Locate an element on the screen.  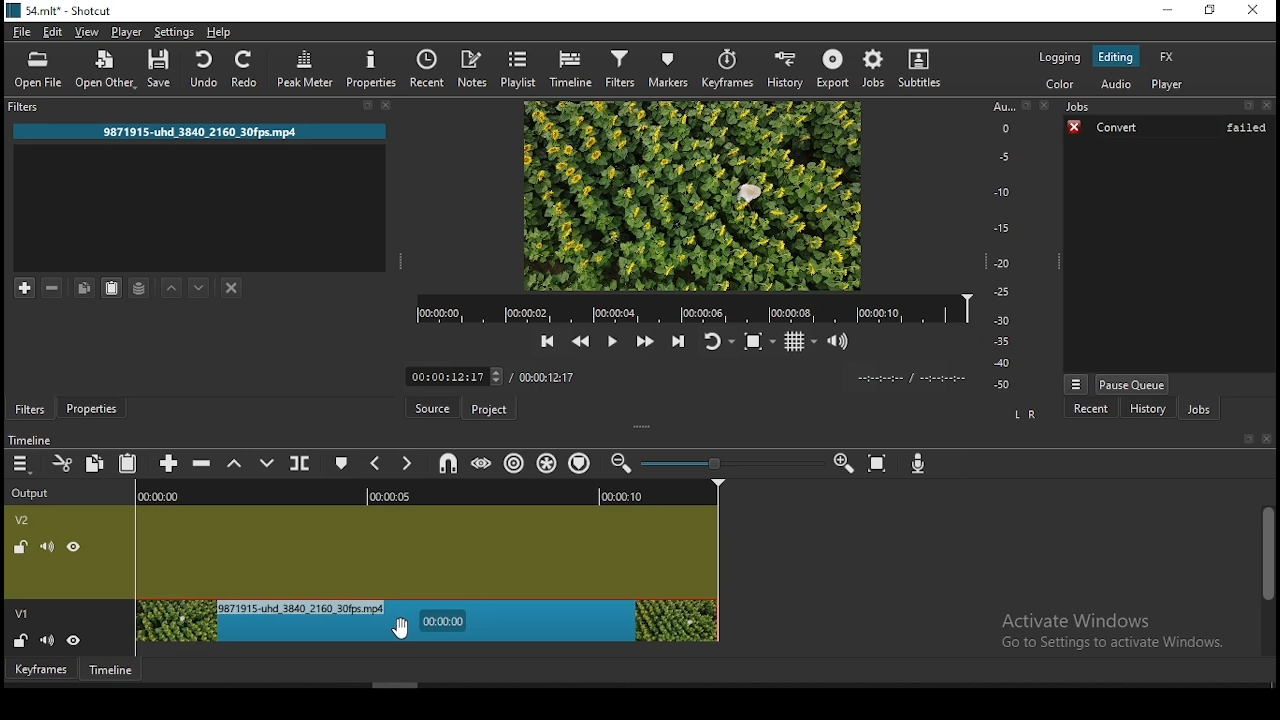
move filter up is located at coordinates (171, 287).